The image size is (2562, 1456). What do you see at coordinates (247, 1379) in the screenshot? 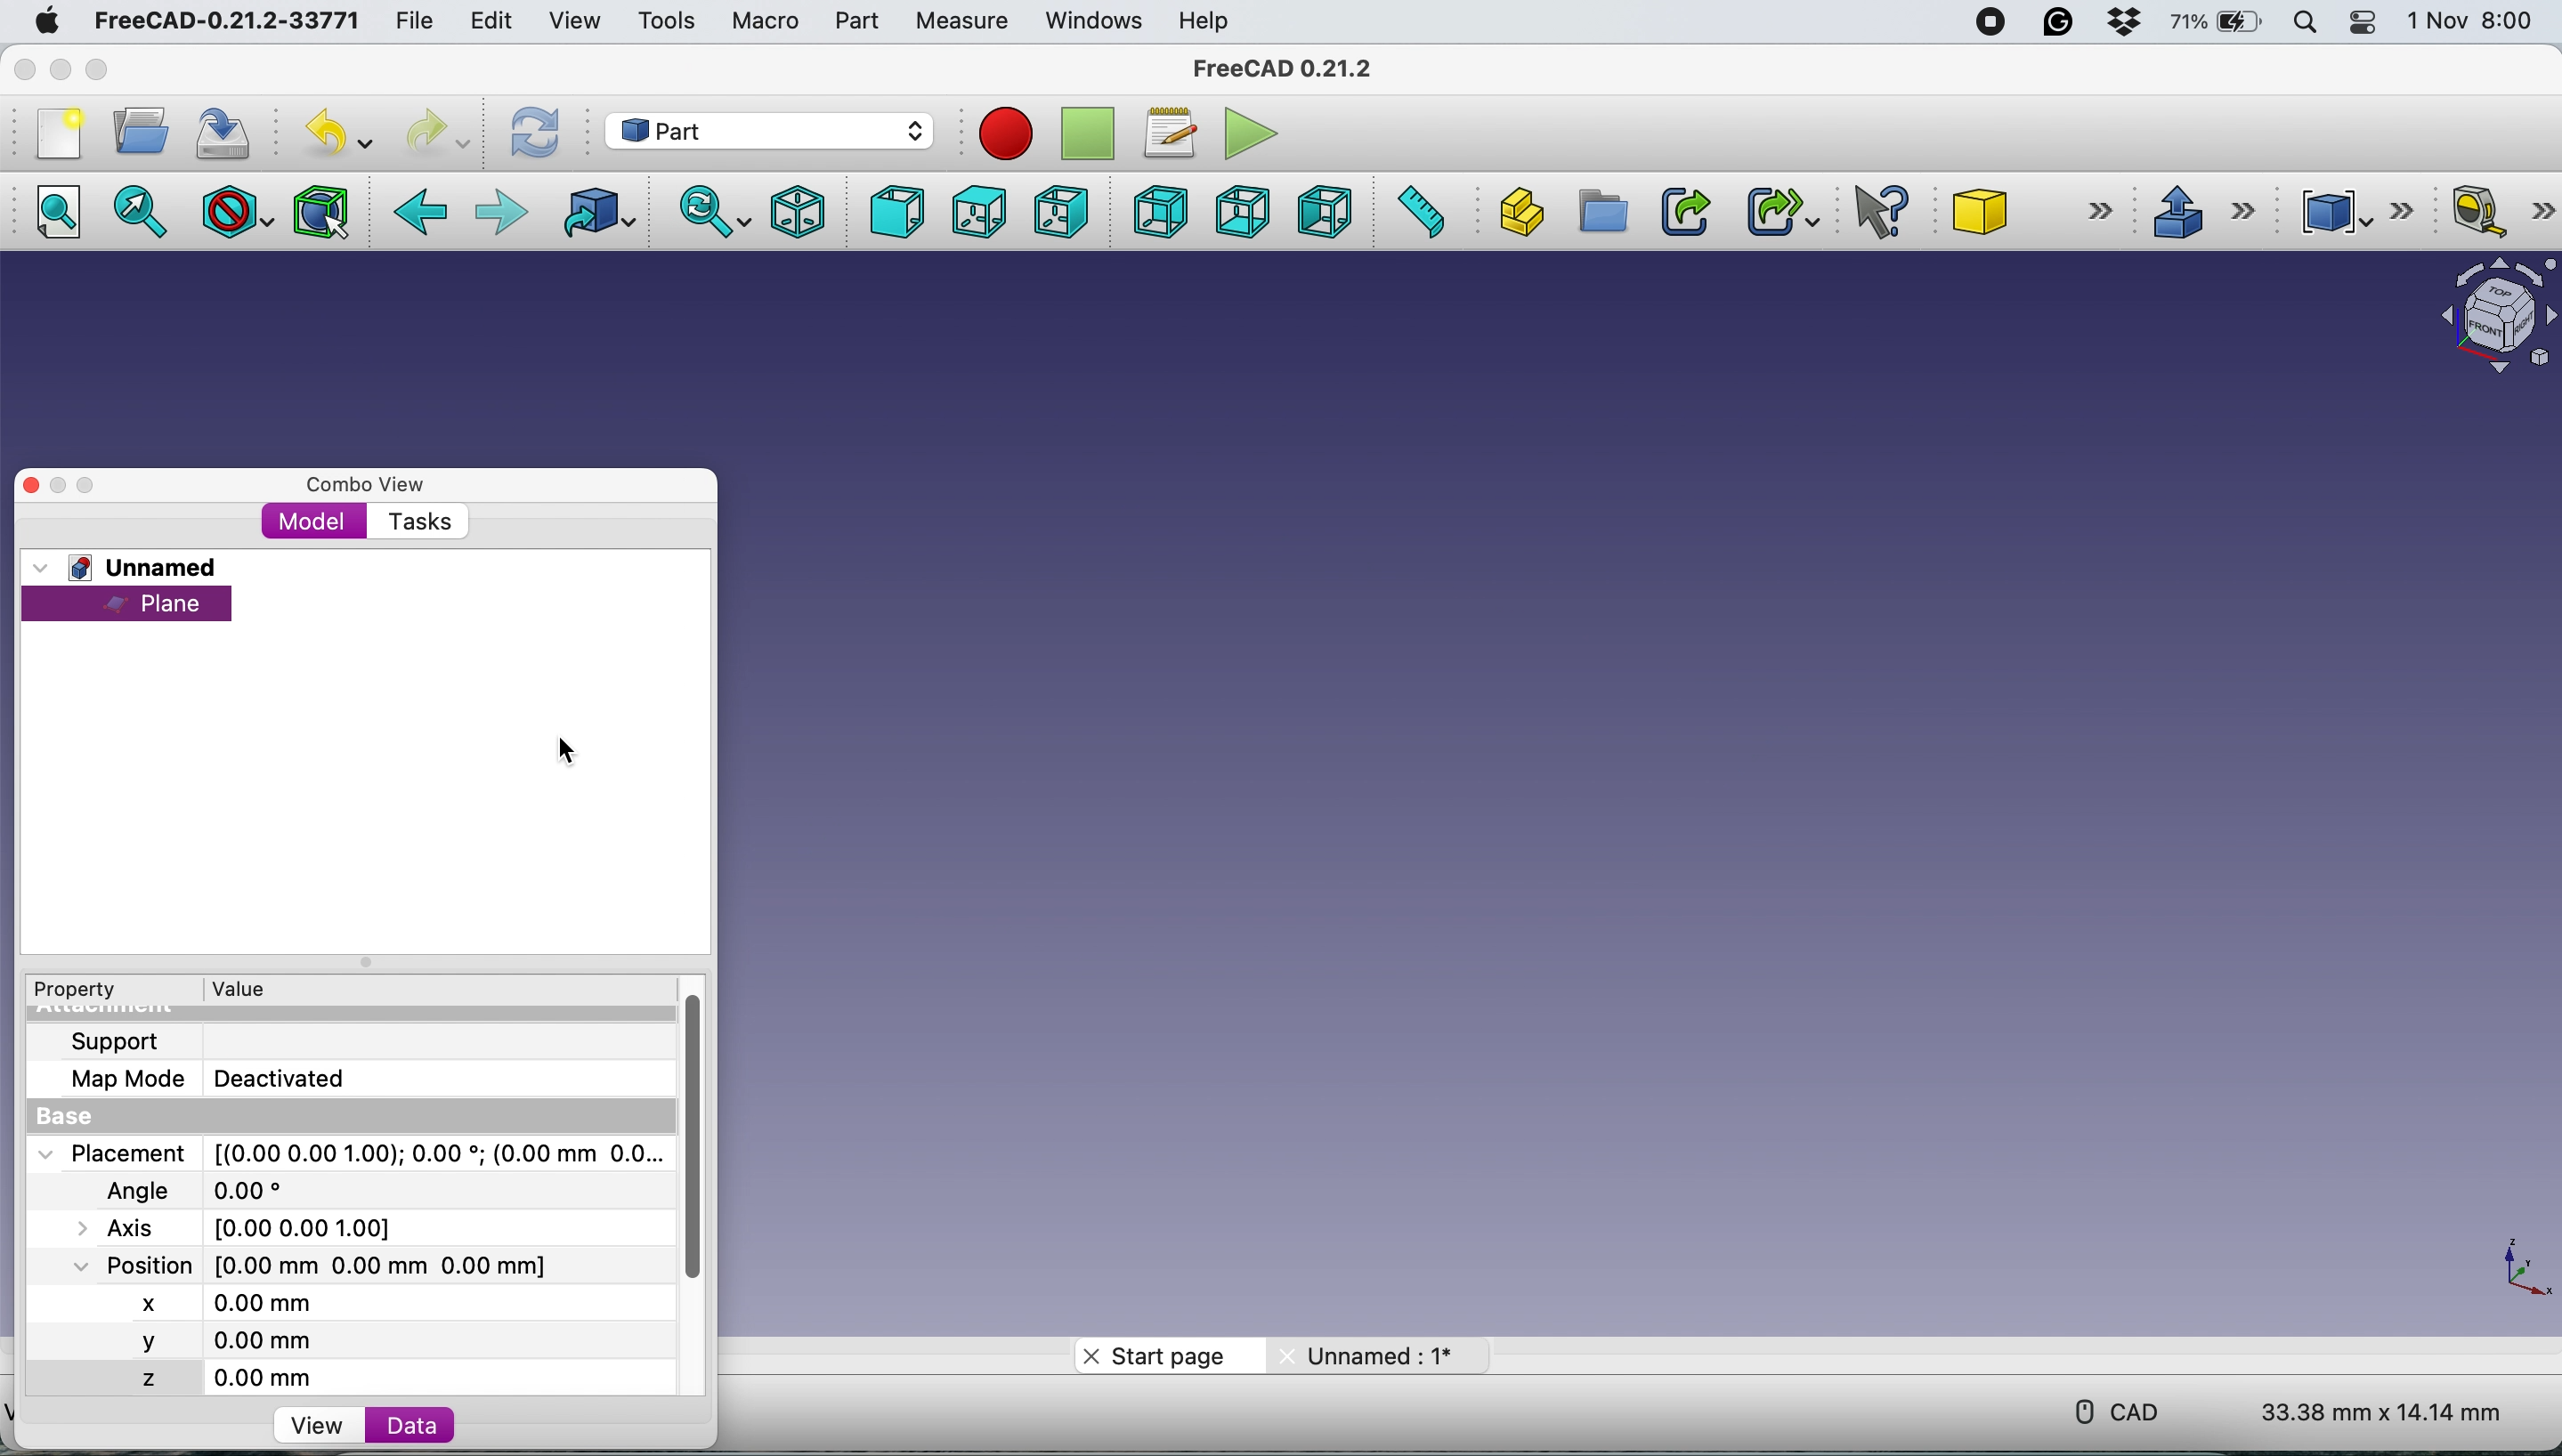
I see `z 0.00 mm` at bounding box center [247, 1379].